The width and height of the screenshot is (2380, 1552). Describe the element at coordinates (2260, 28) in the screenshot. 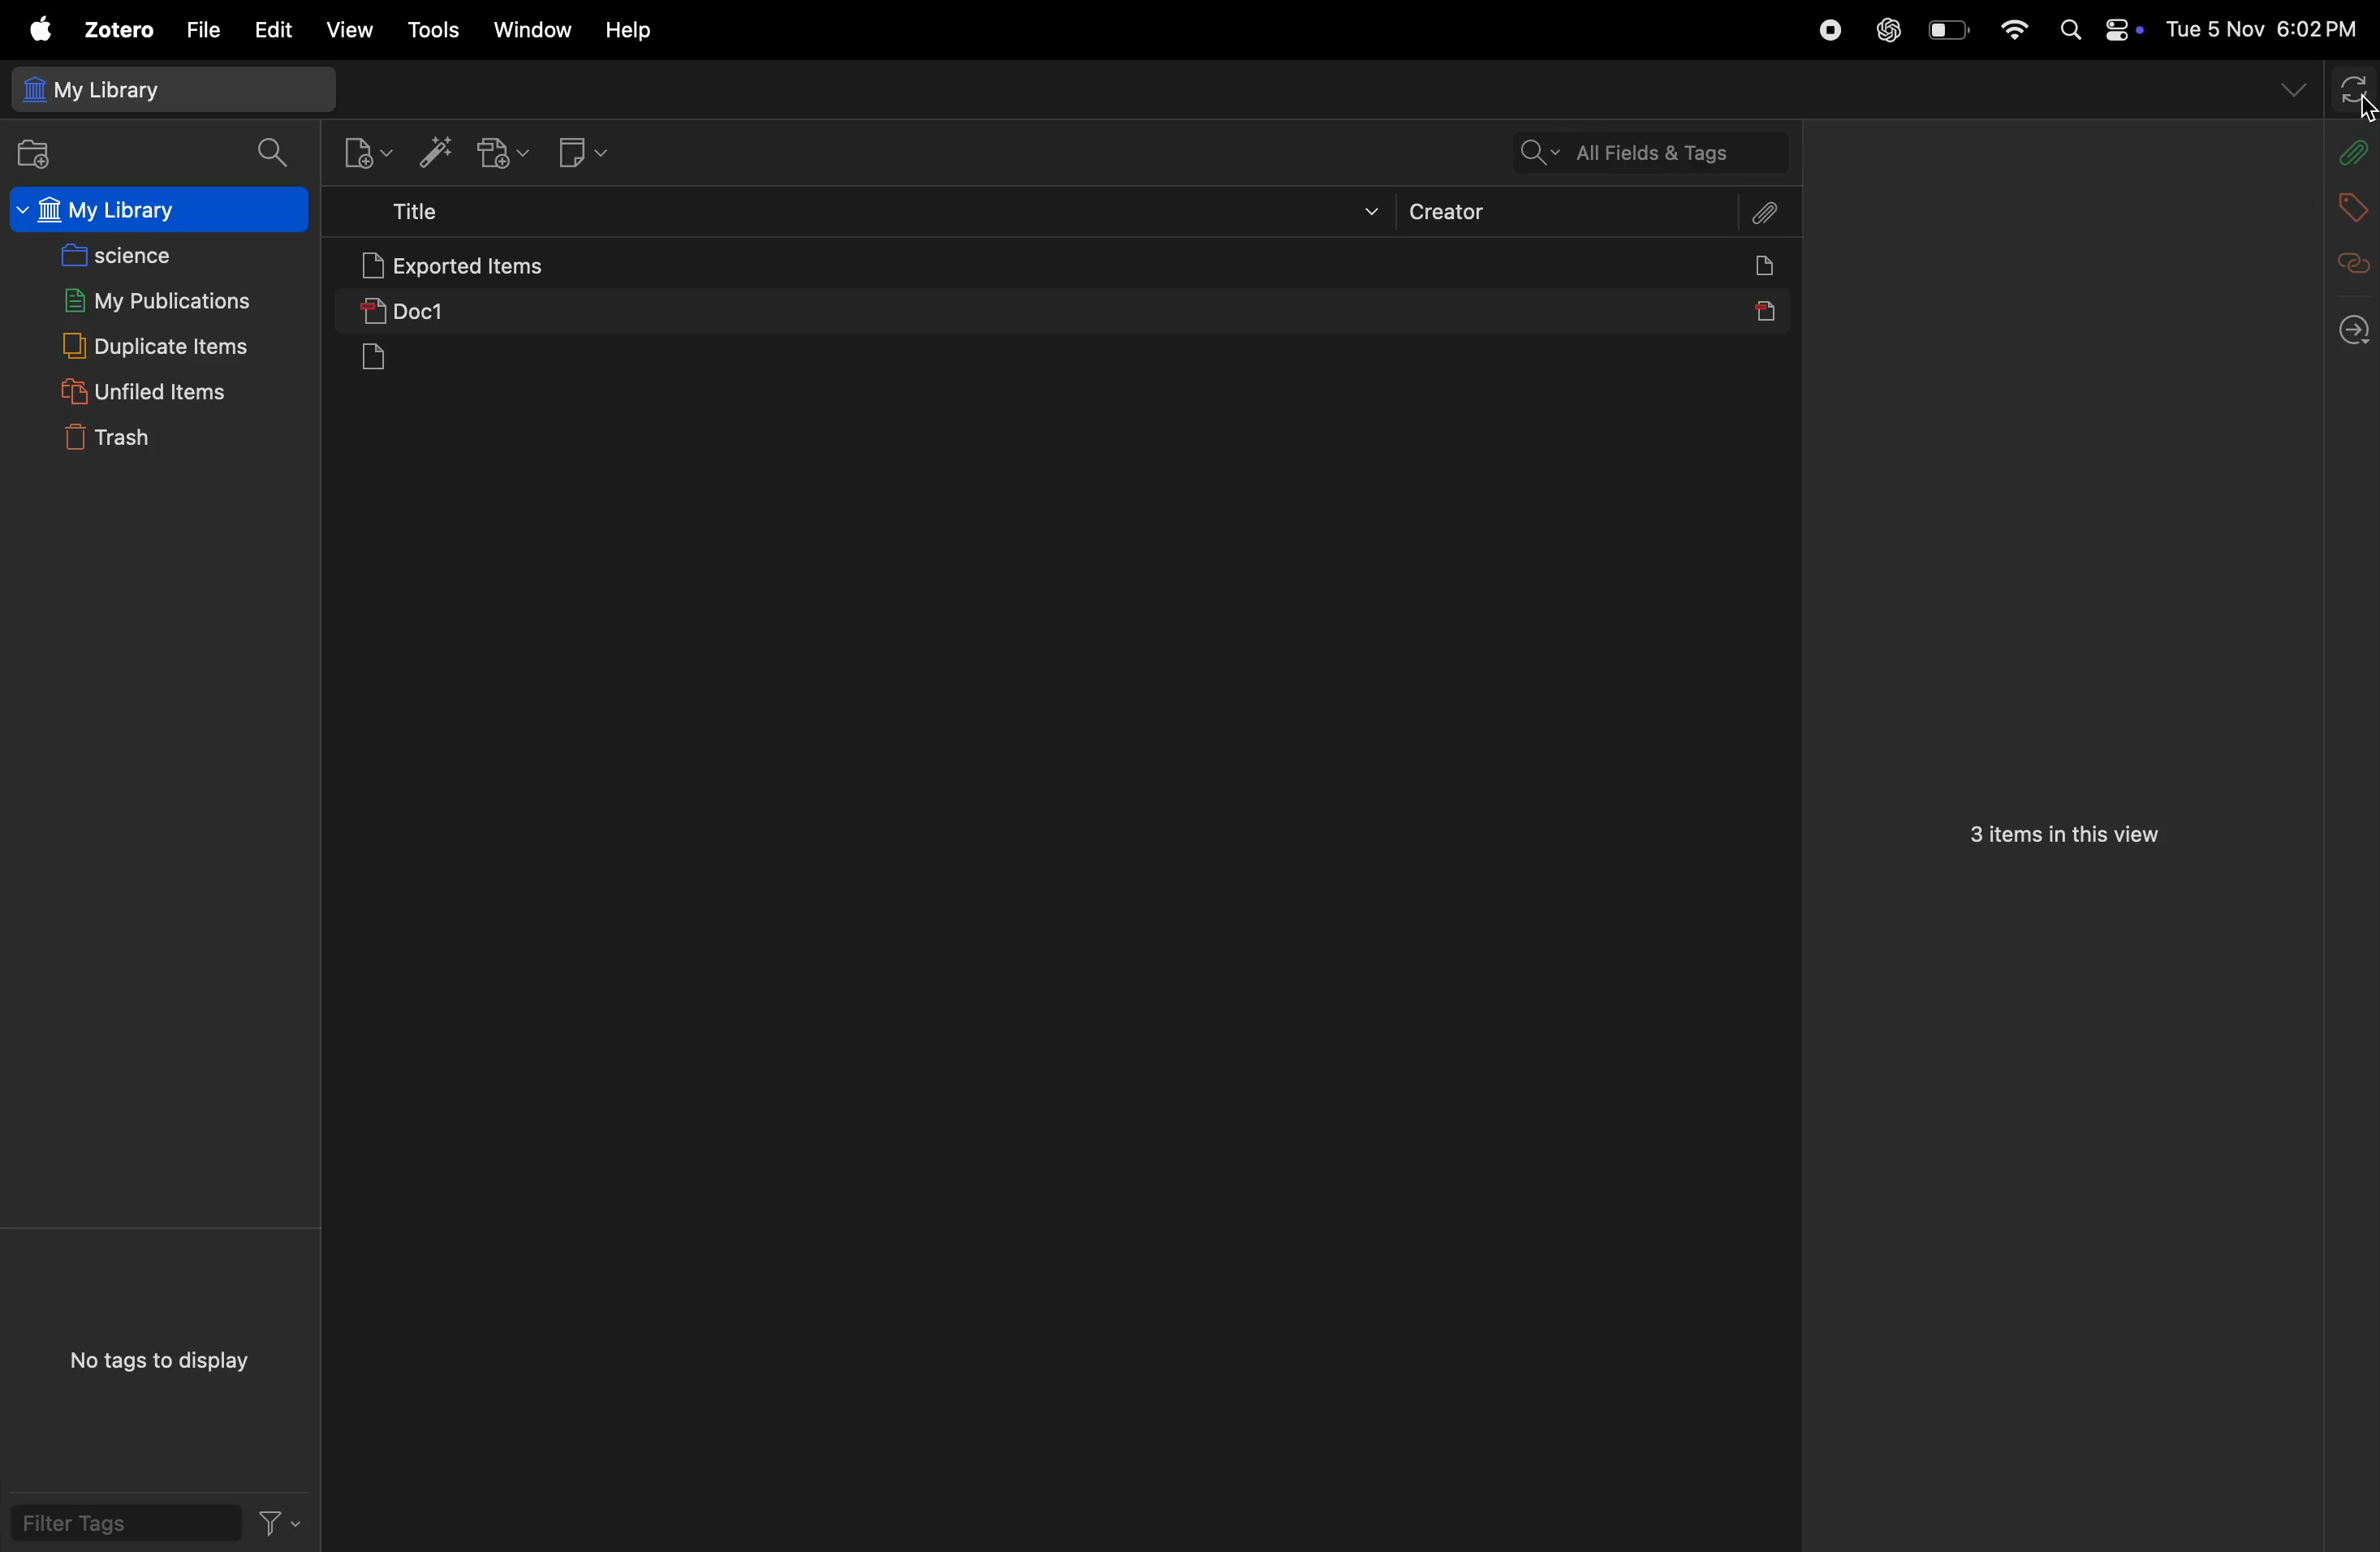

I see `time and date` at that location.